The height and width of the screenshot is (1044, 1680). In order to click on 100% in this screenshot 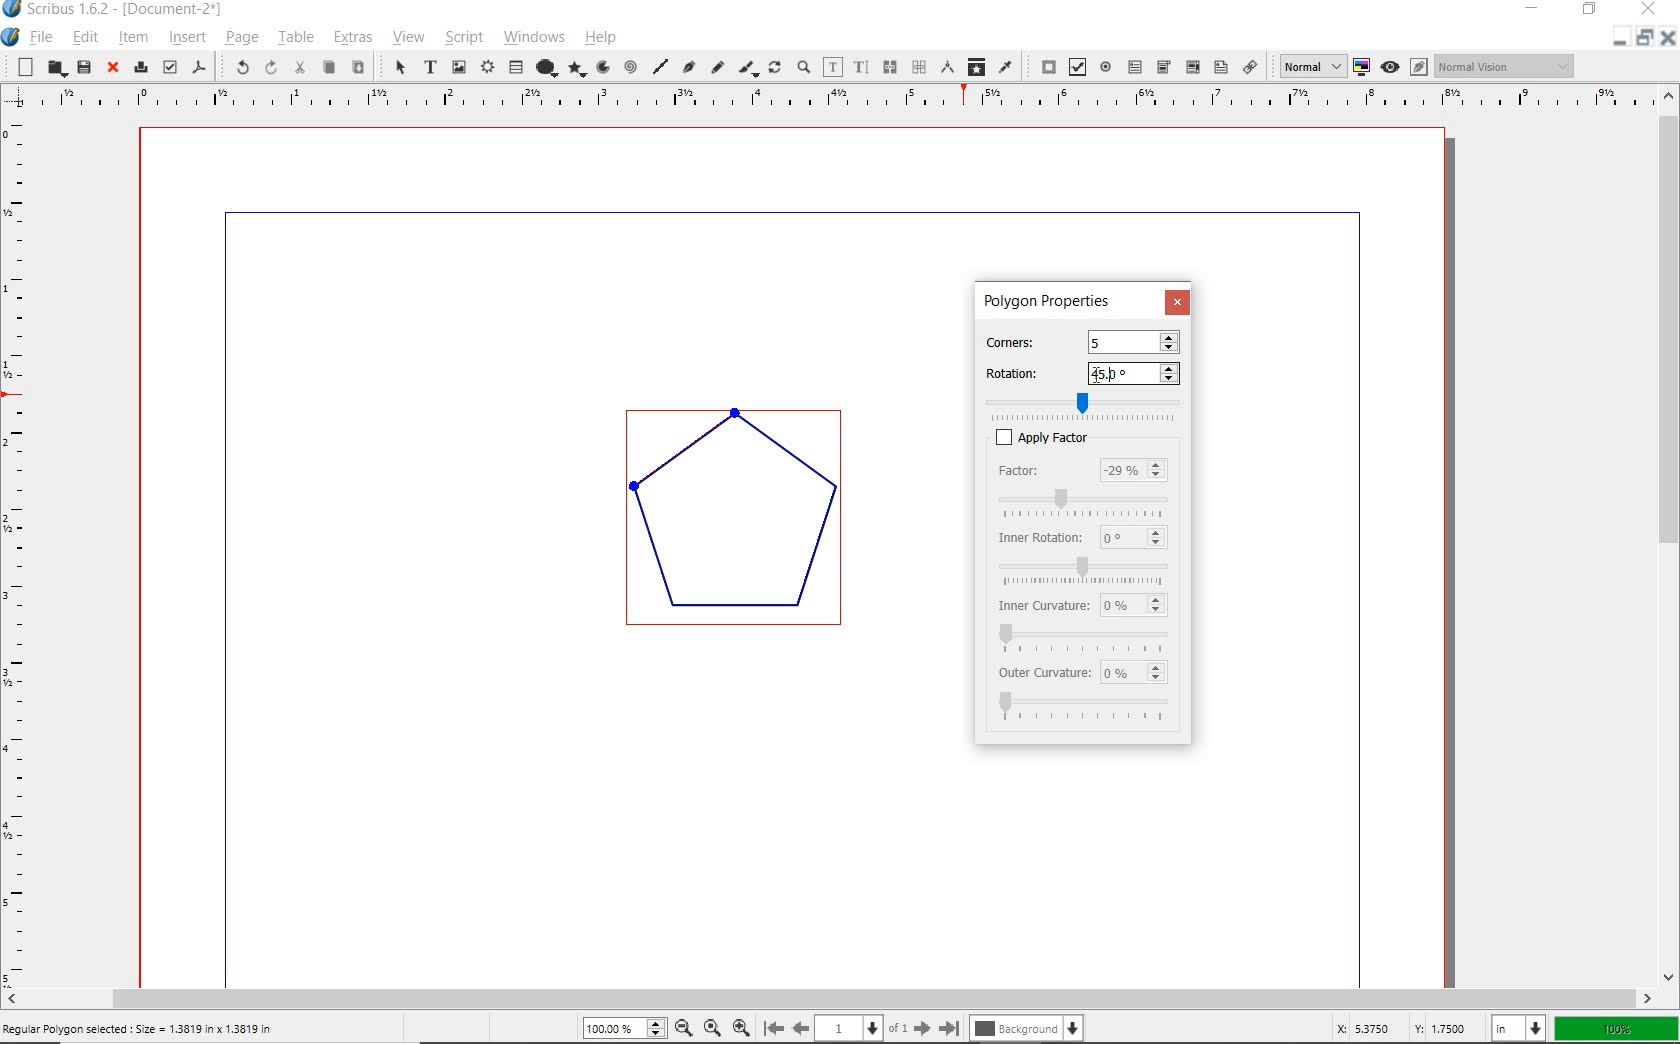, I will do `click(626, 1027)`.